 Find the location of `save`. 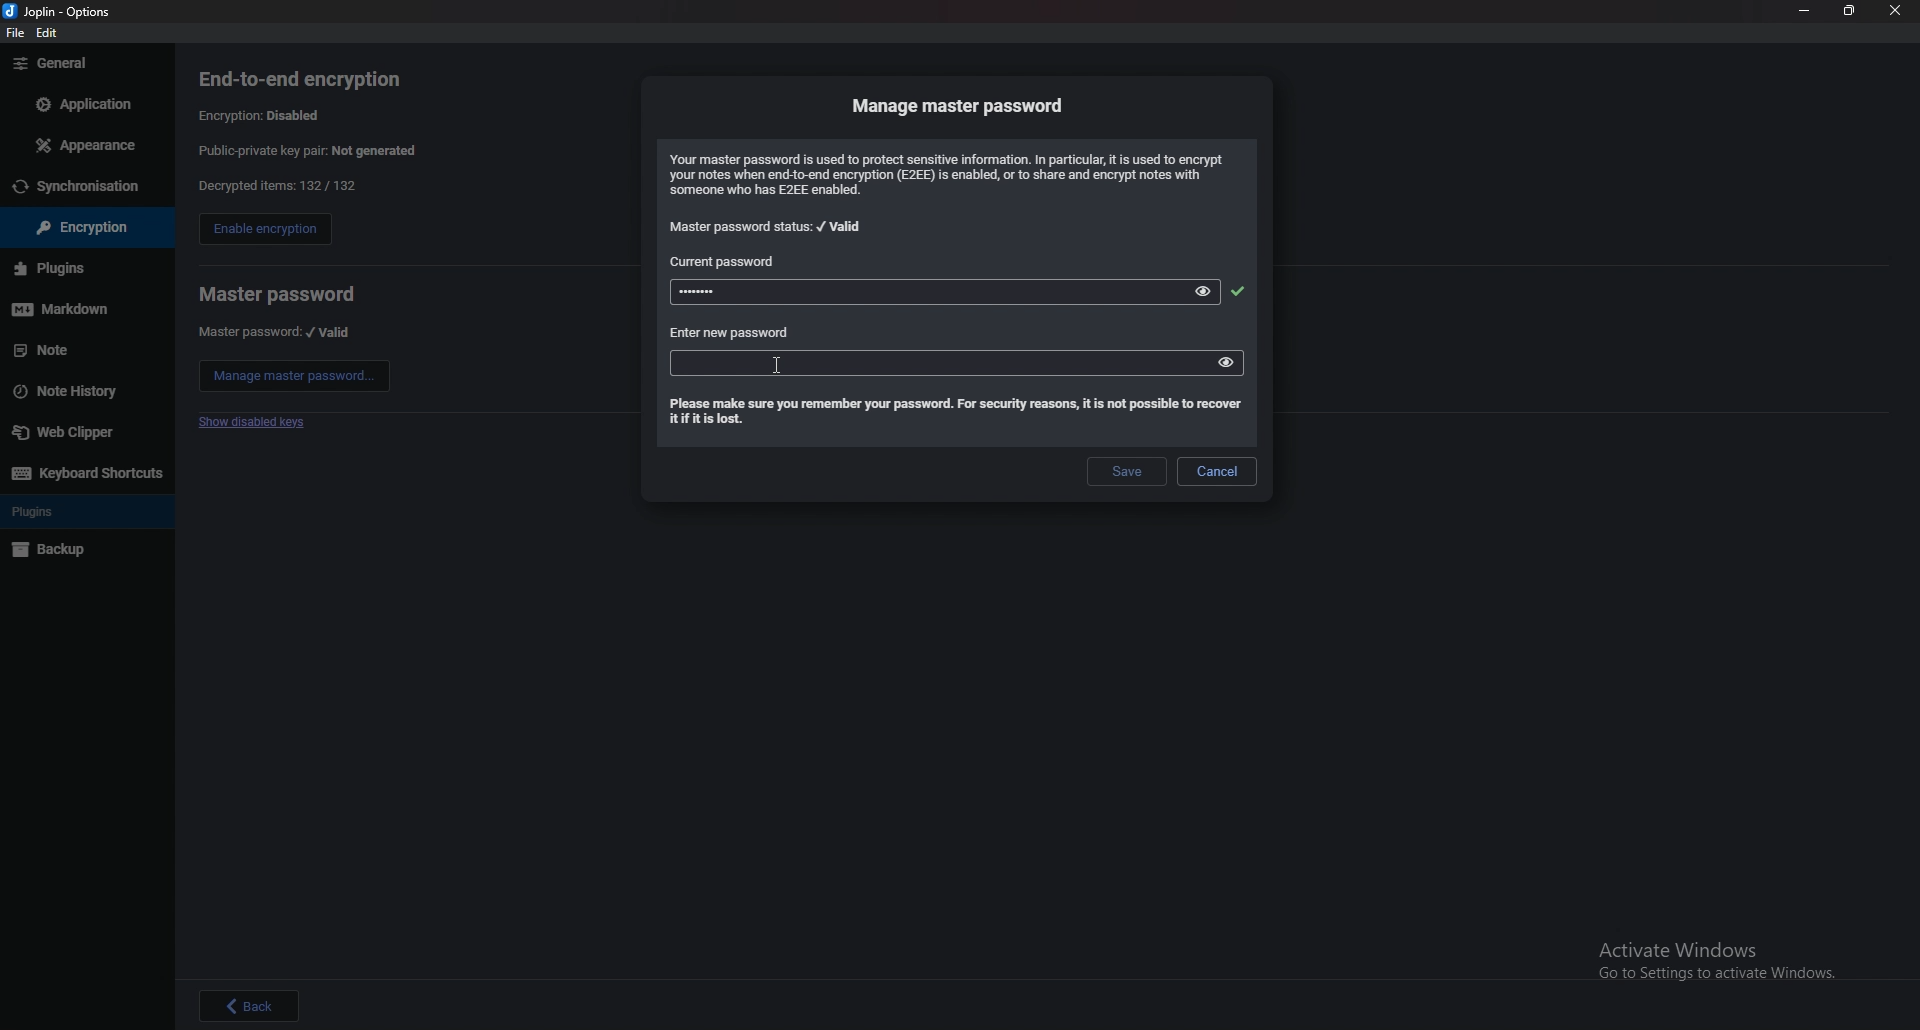

save is located at coordinates (1124, 473).